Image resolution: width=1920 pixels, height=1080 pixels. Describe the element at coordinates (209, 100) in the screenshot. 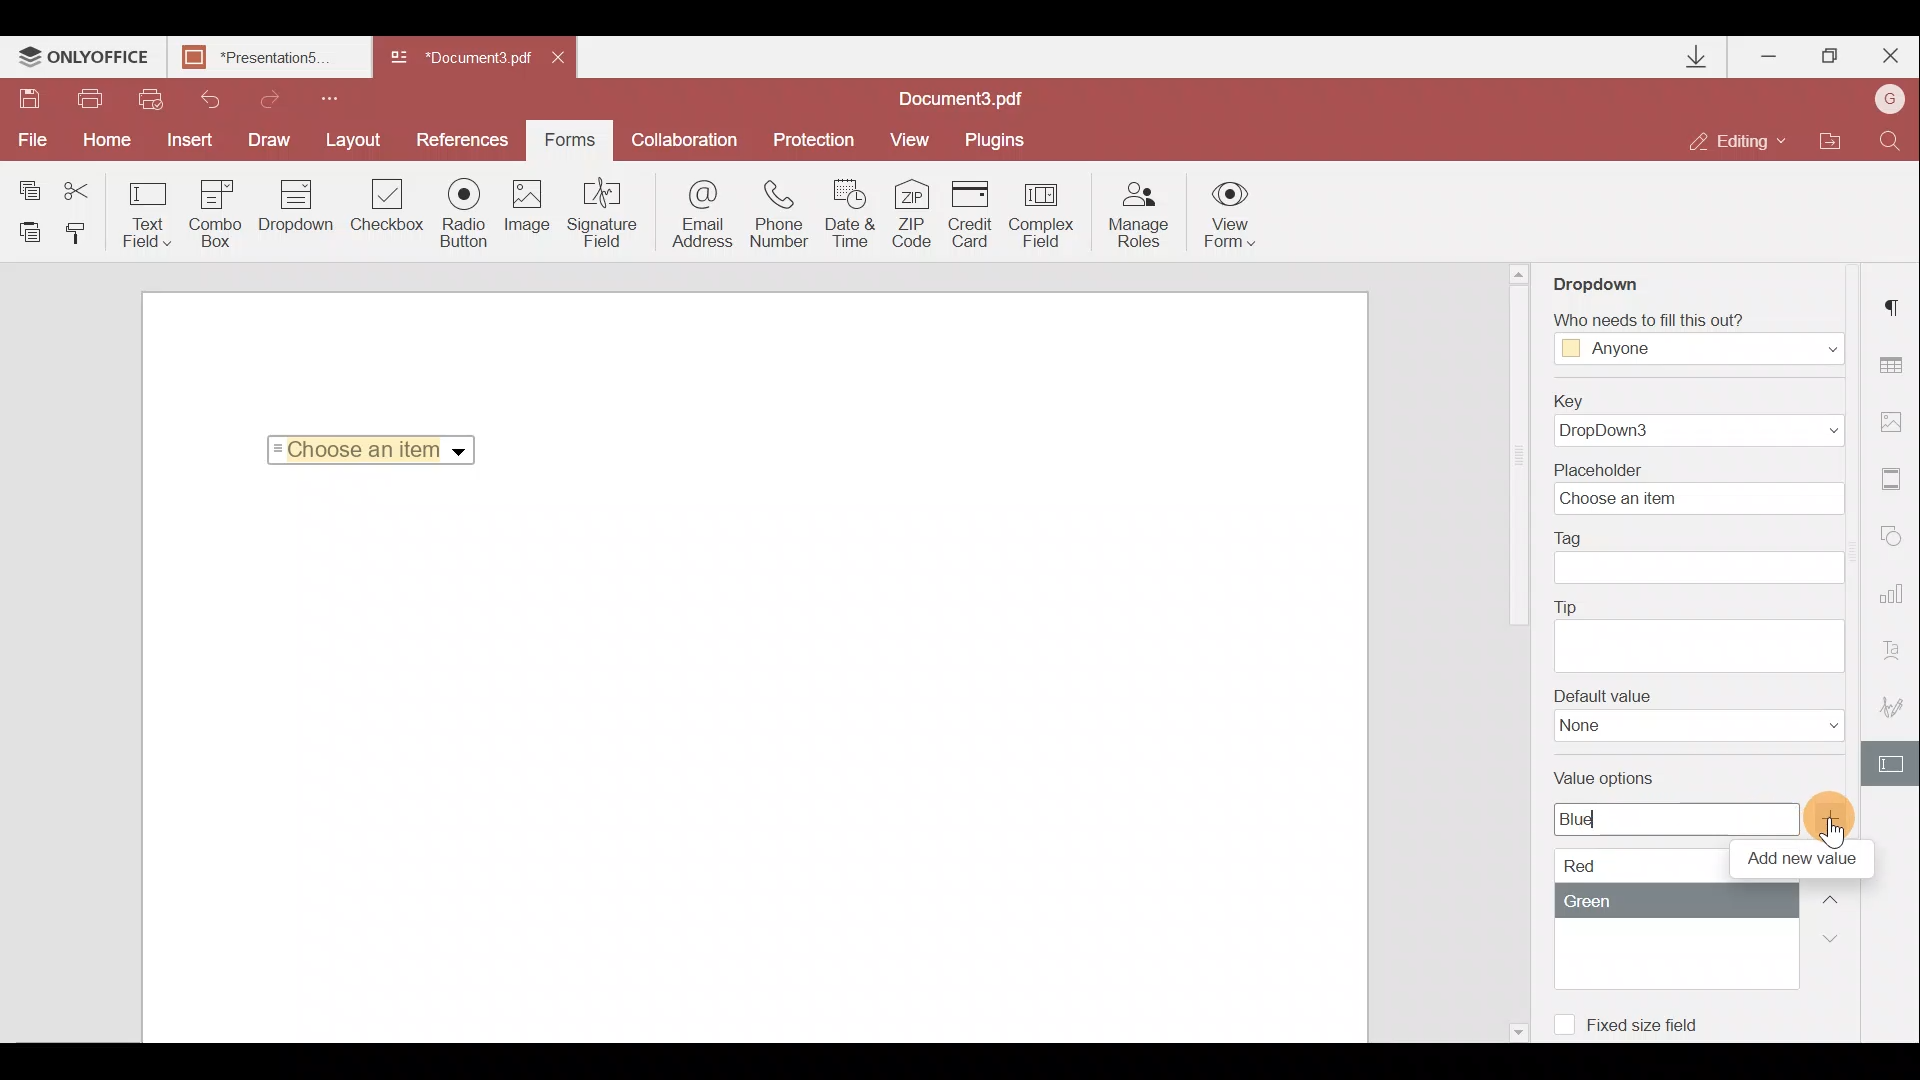

I see `Undo` at that location.